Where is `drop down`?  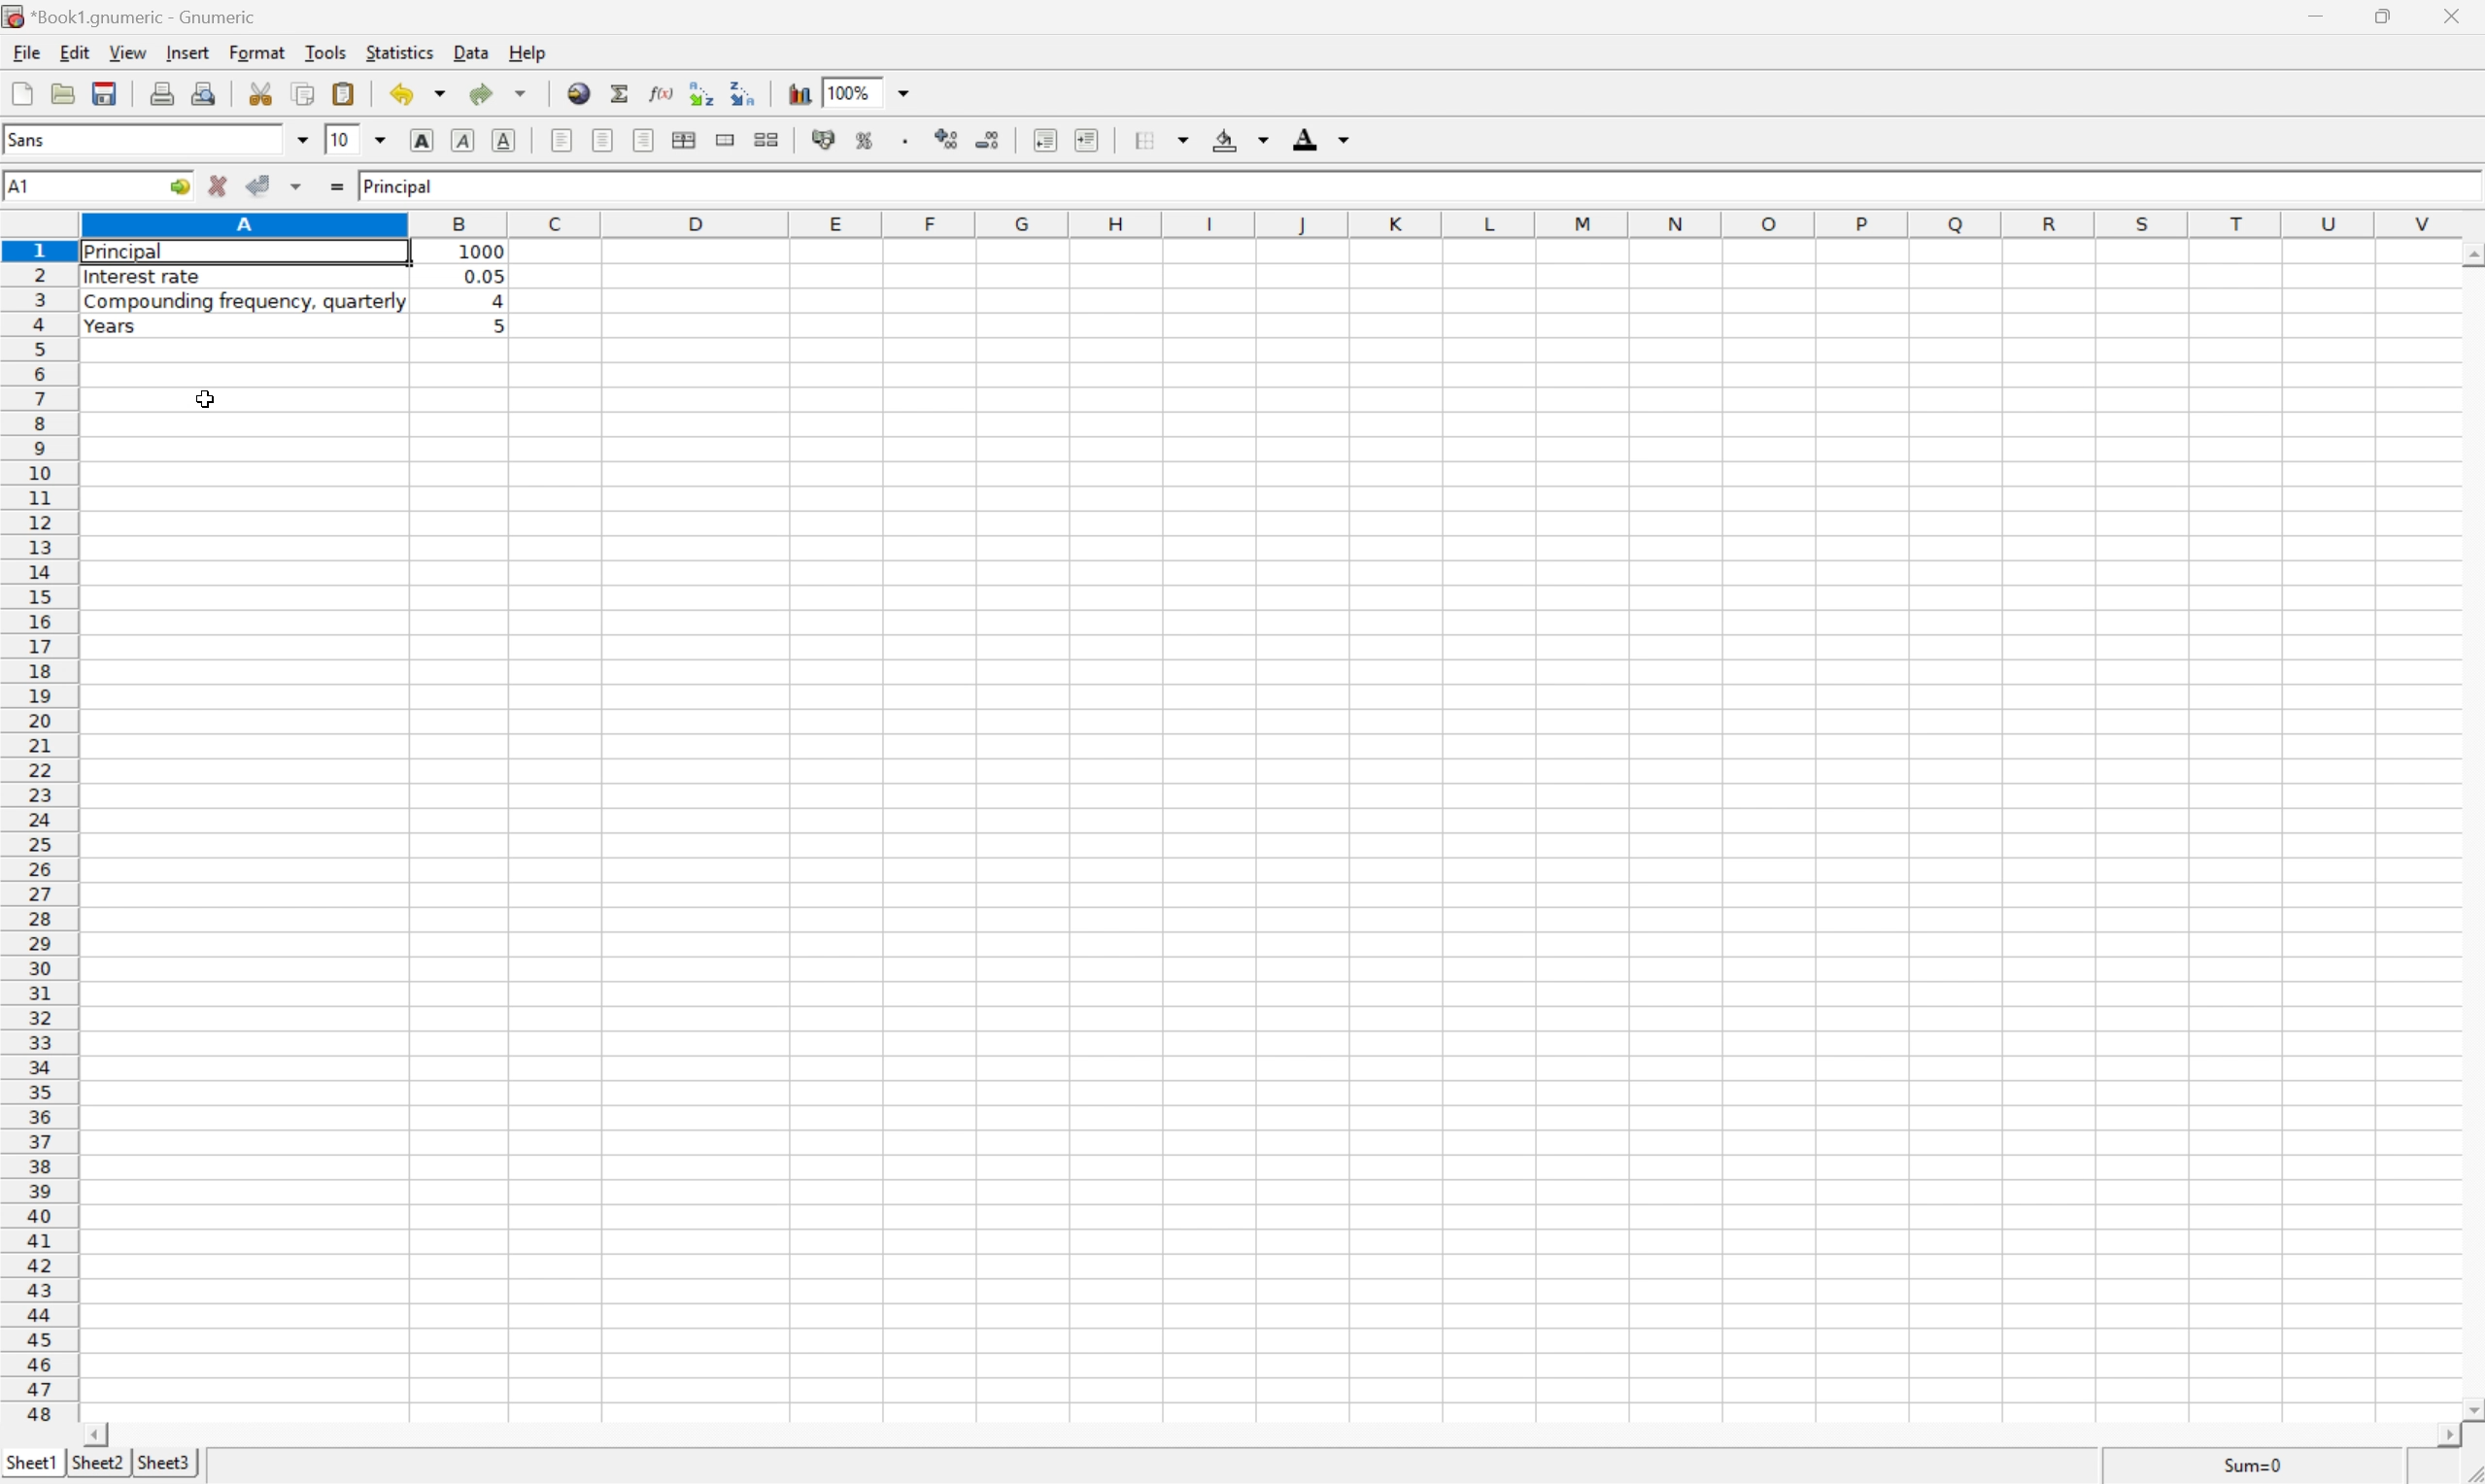
drop down is located at coordinates (906, 94).